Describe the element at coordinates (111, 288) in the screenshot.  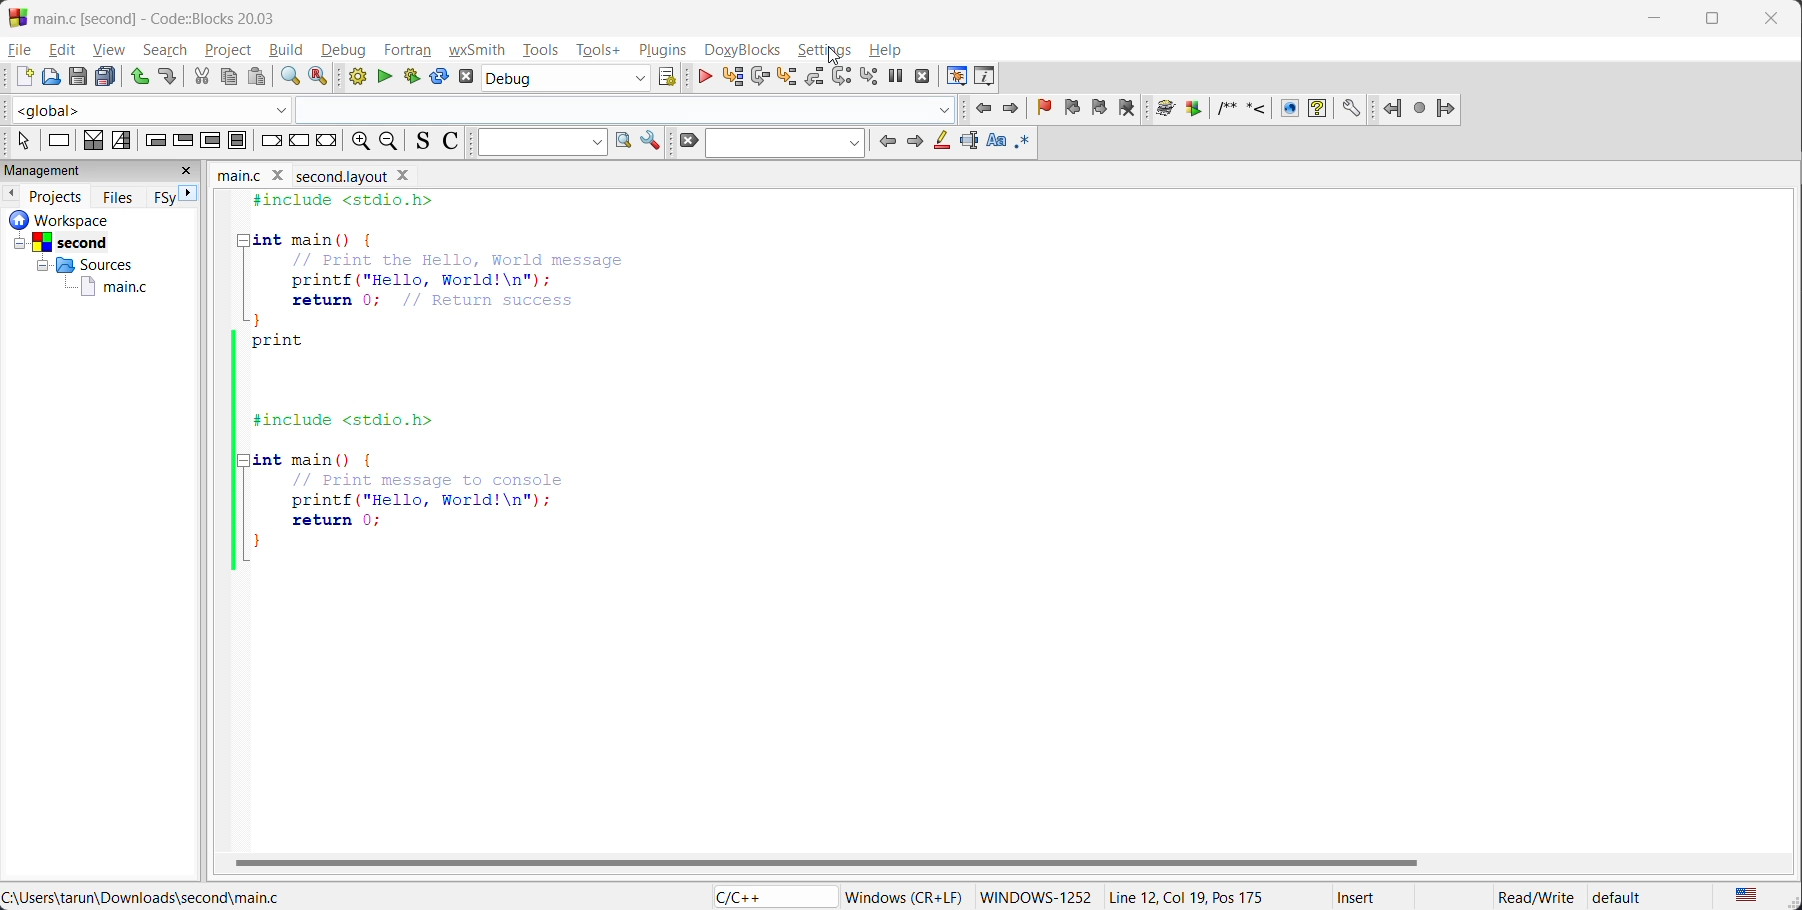
I see `main.c` at that location.